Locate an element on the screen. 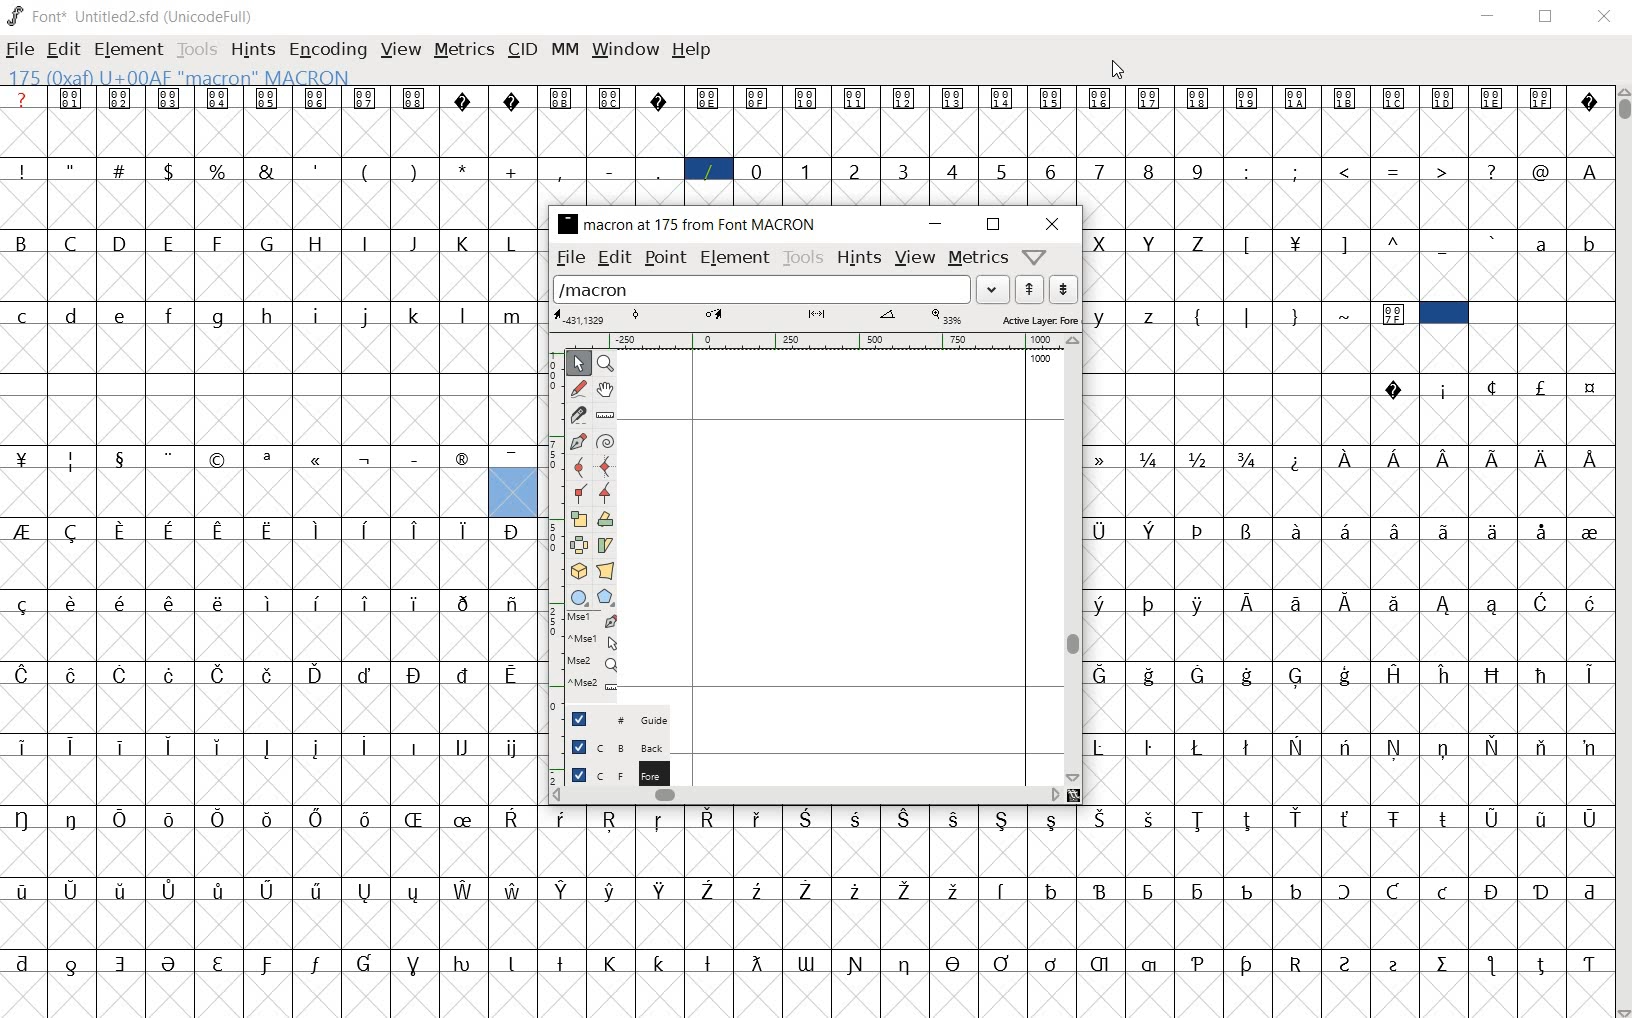 This screenshot has height=1018, width=1632. Symbol is located at coordinates (1152, 819).